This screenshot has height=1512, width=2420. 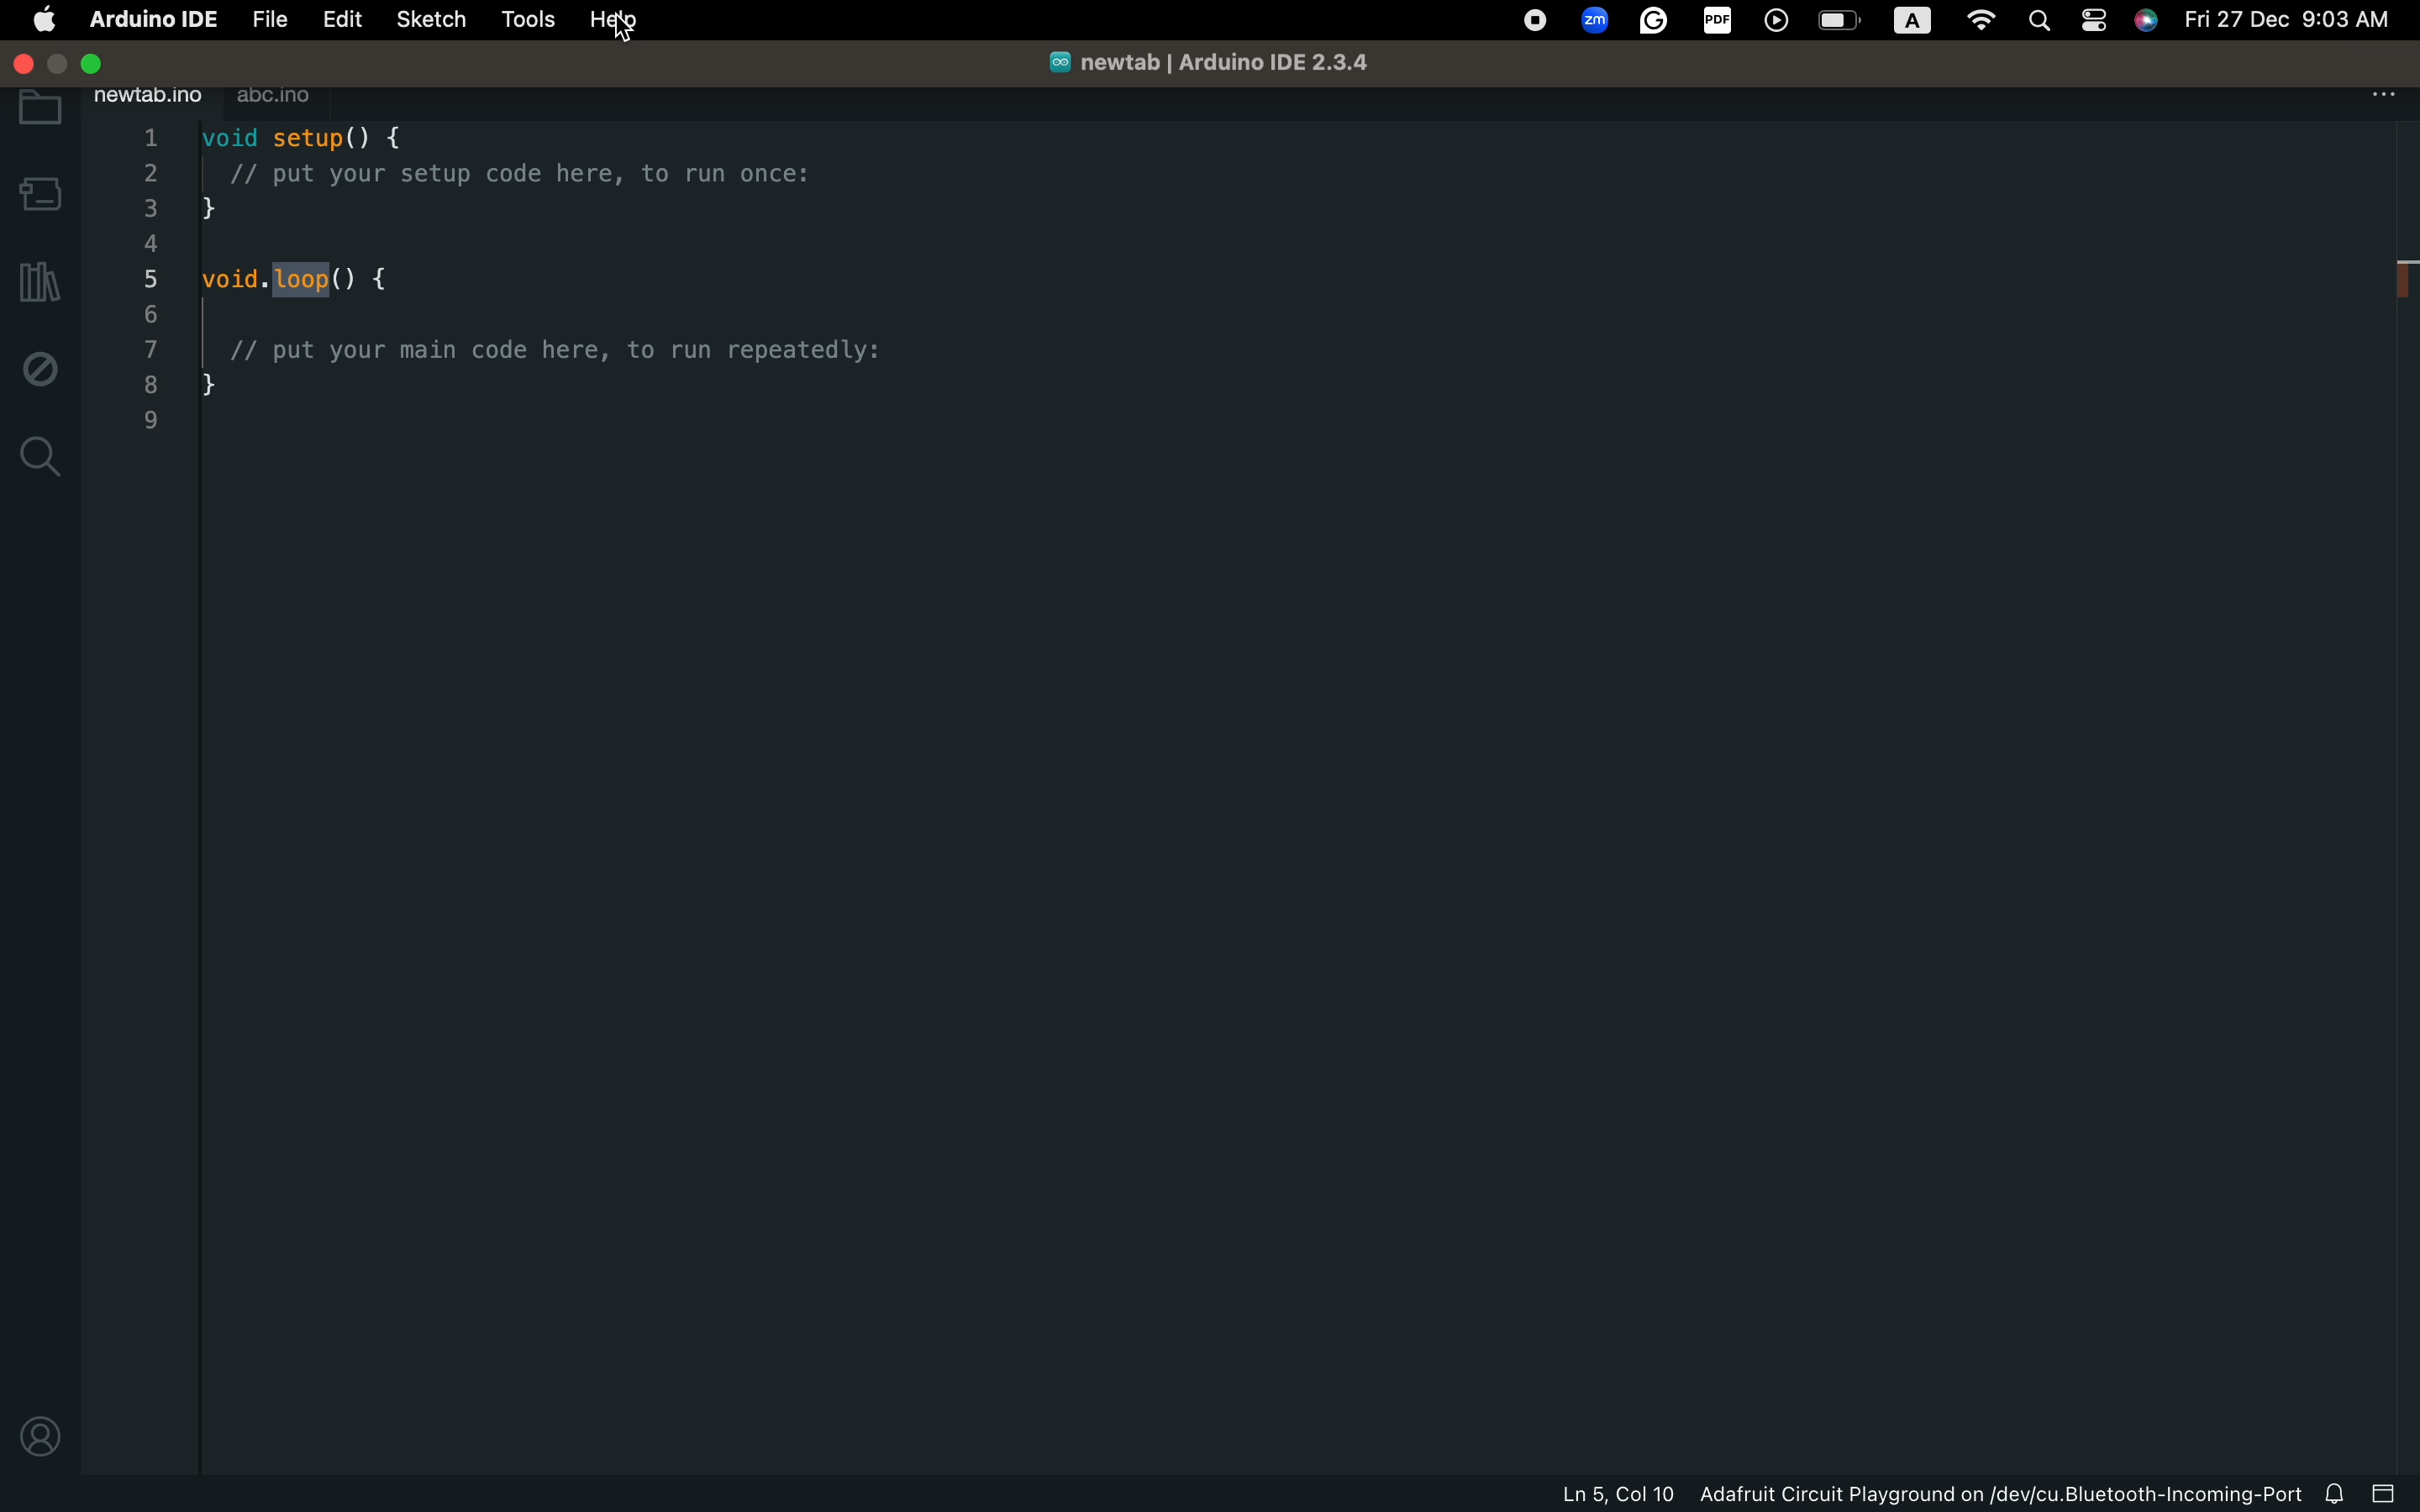 What do you see at coordinates (265, 19) in the screenshot?
I see `file` at bounding box center [265, 19].